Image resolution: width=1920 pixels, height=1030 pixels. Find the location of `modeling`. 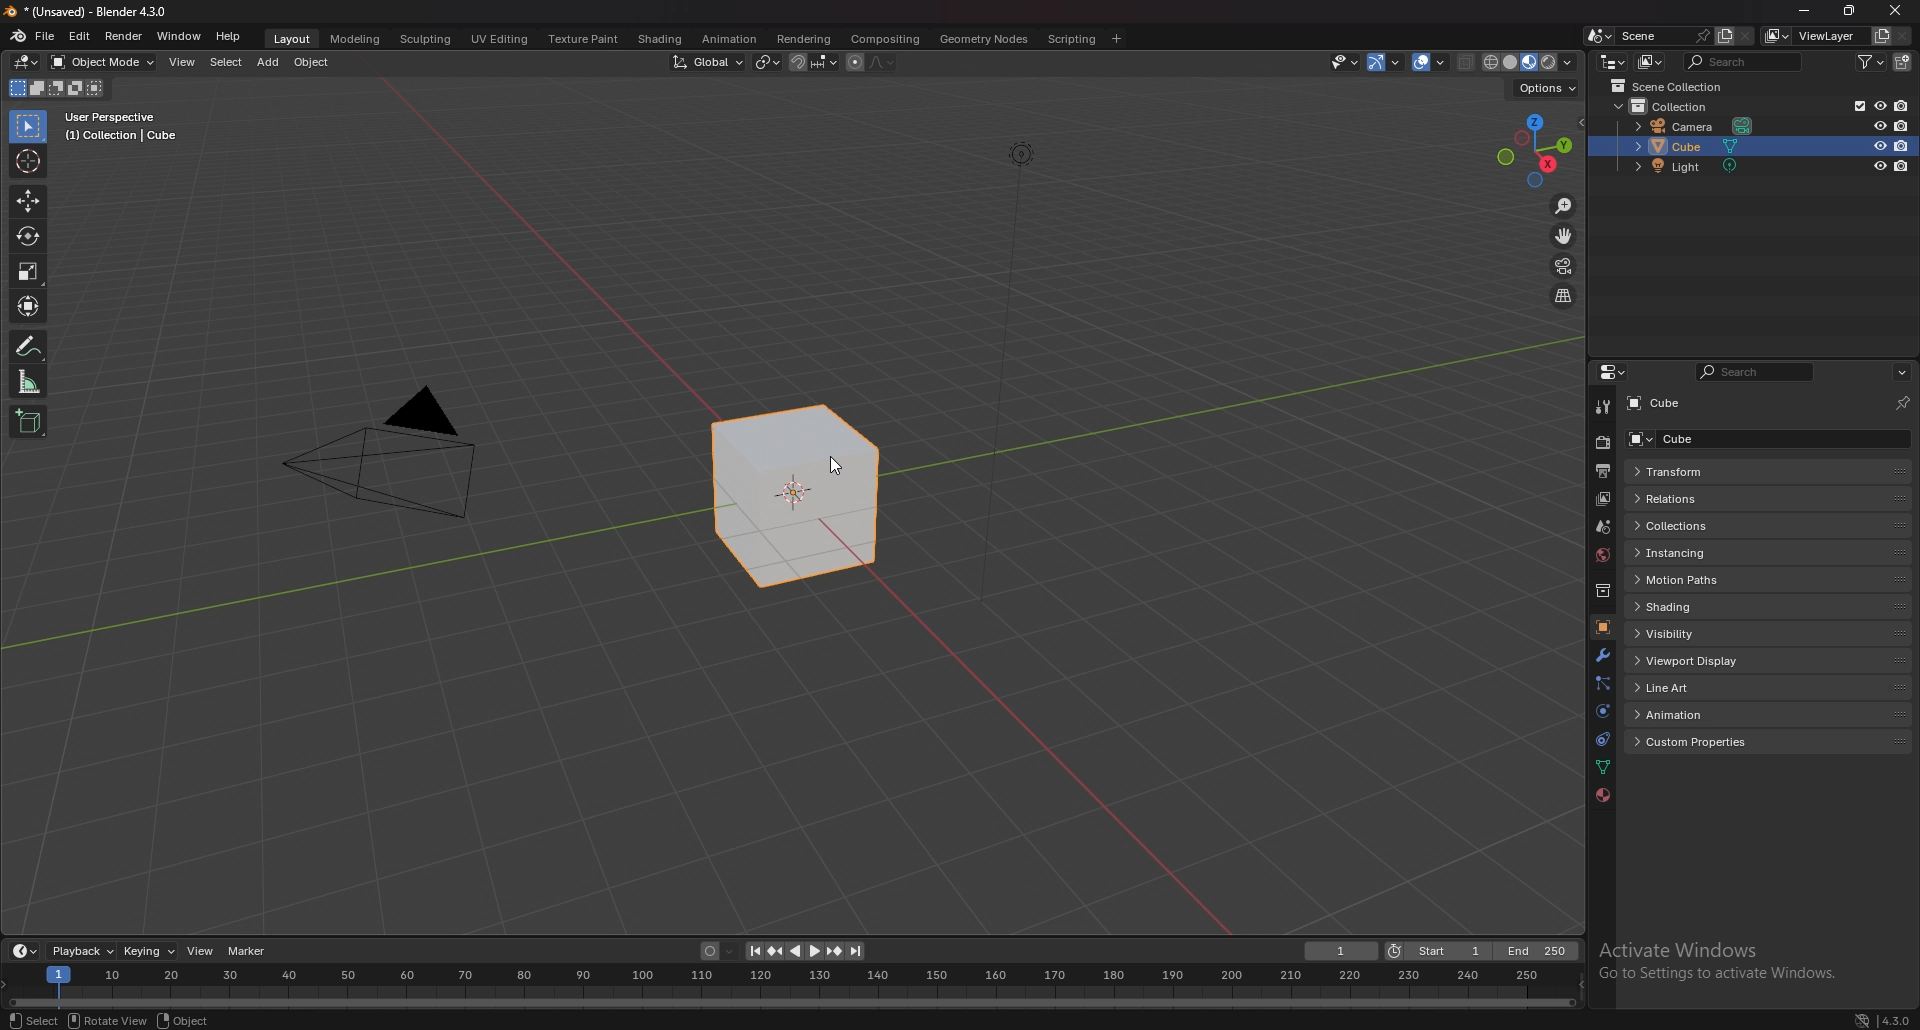

modeling is located at coordinates (356, 38).